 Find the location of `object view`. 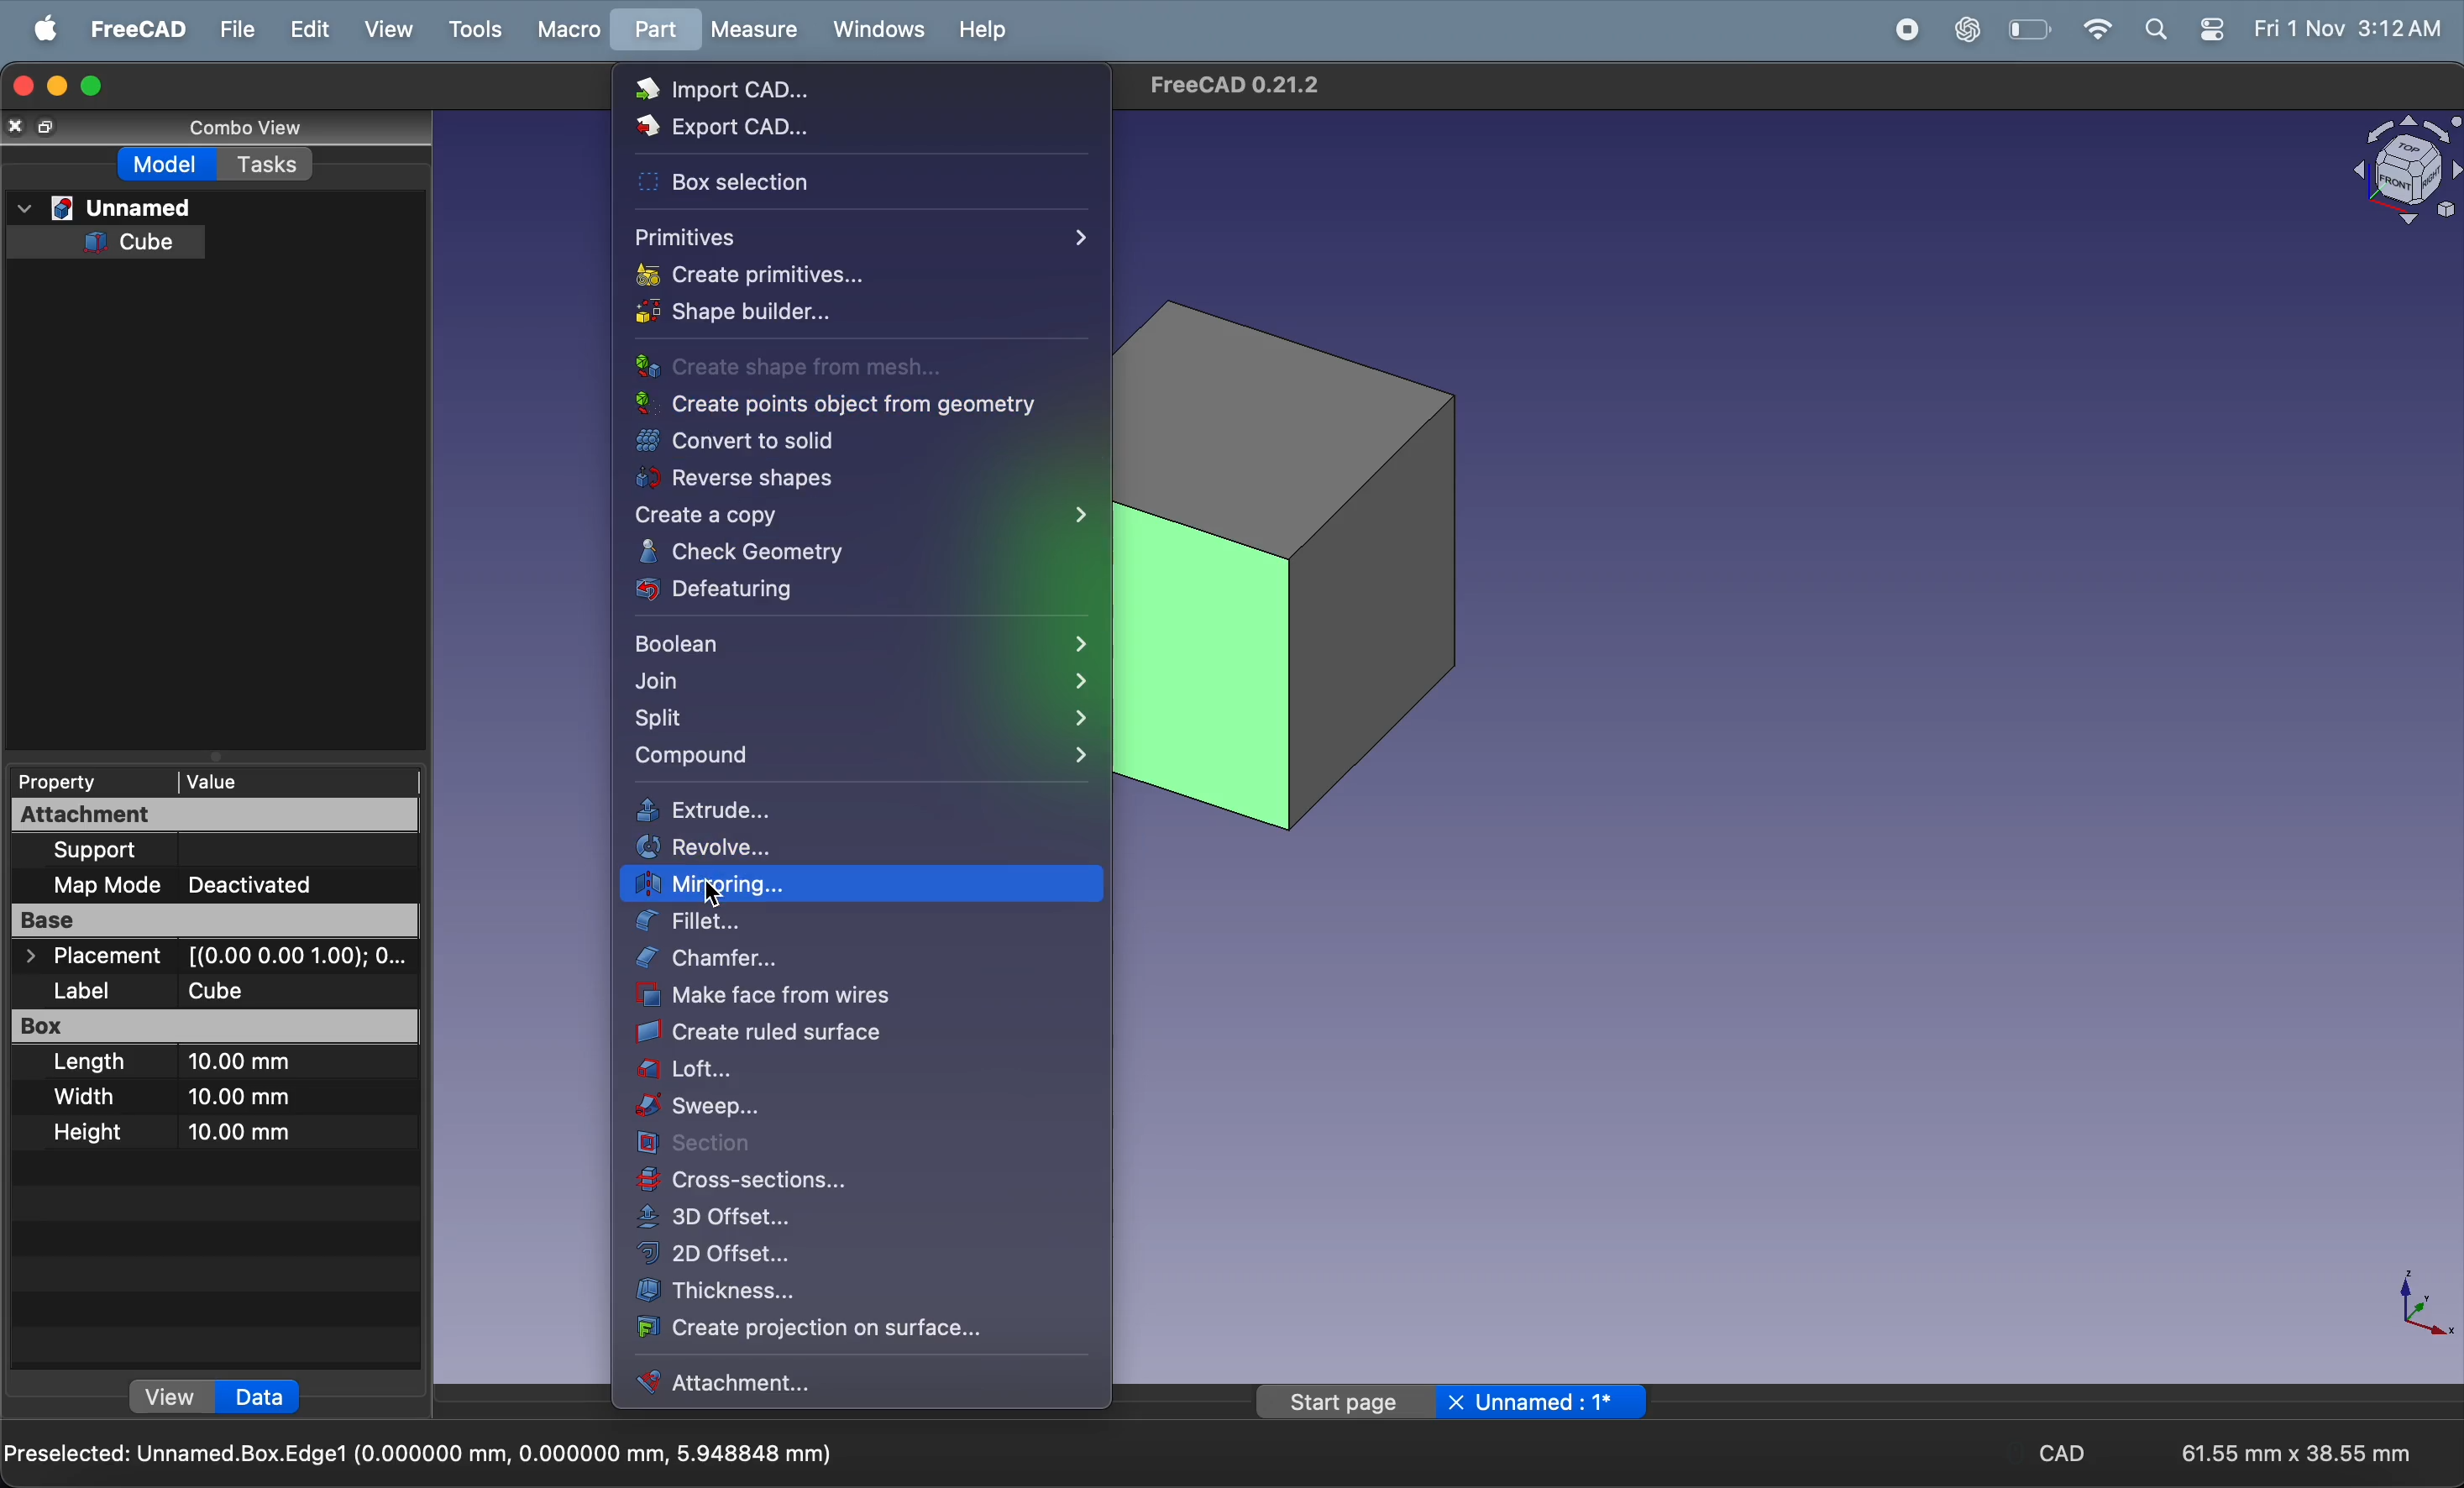

object view is located at coordinates (2403, 176).